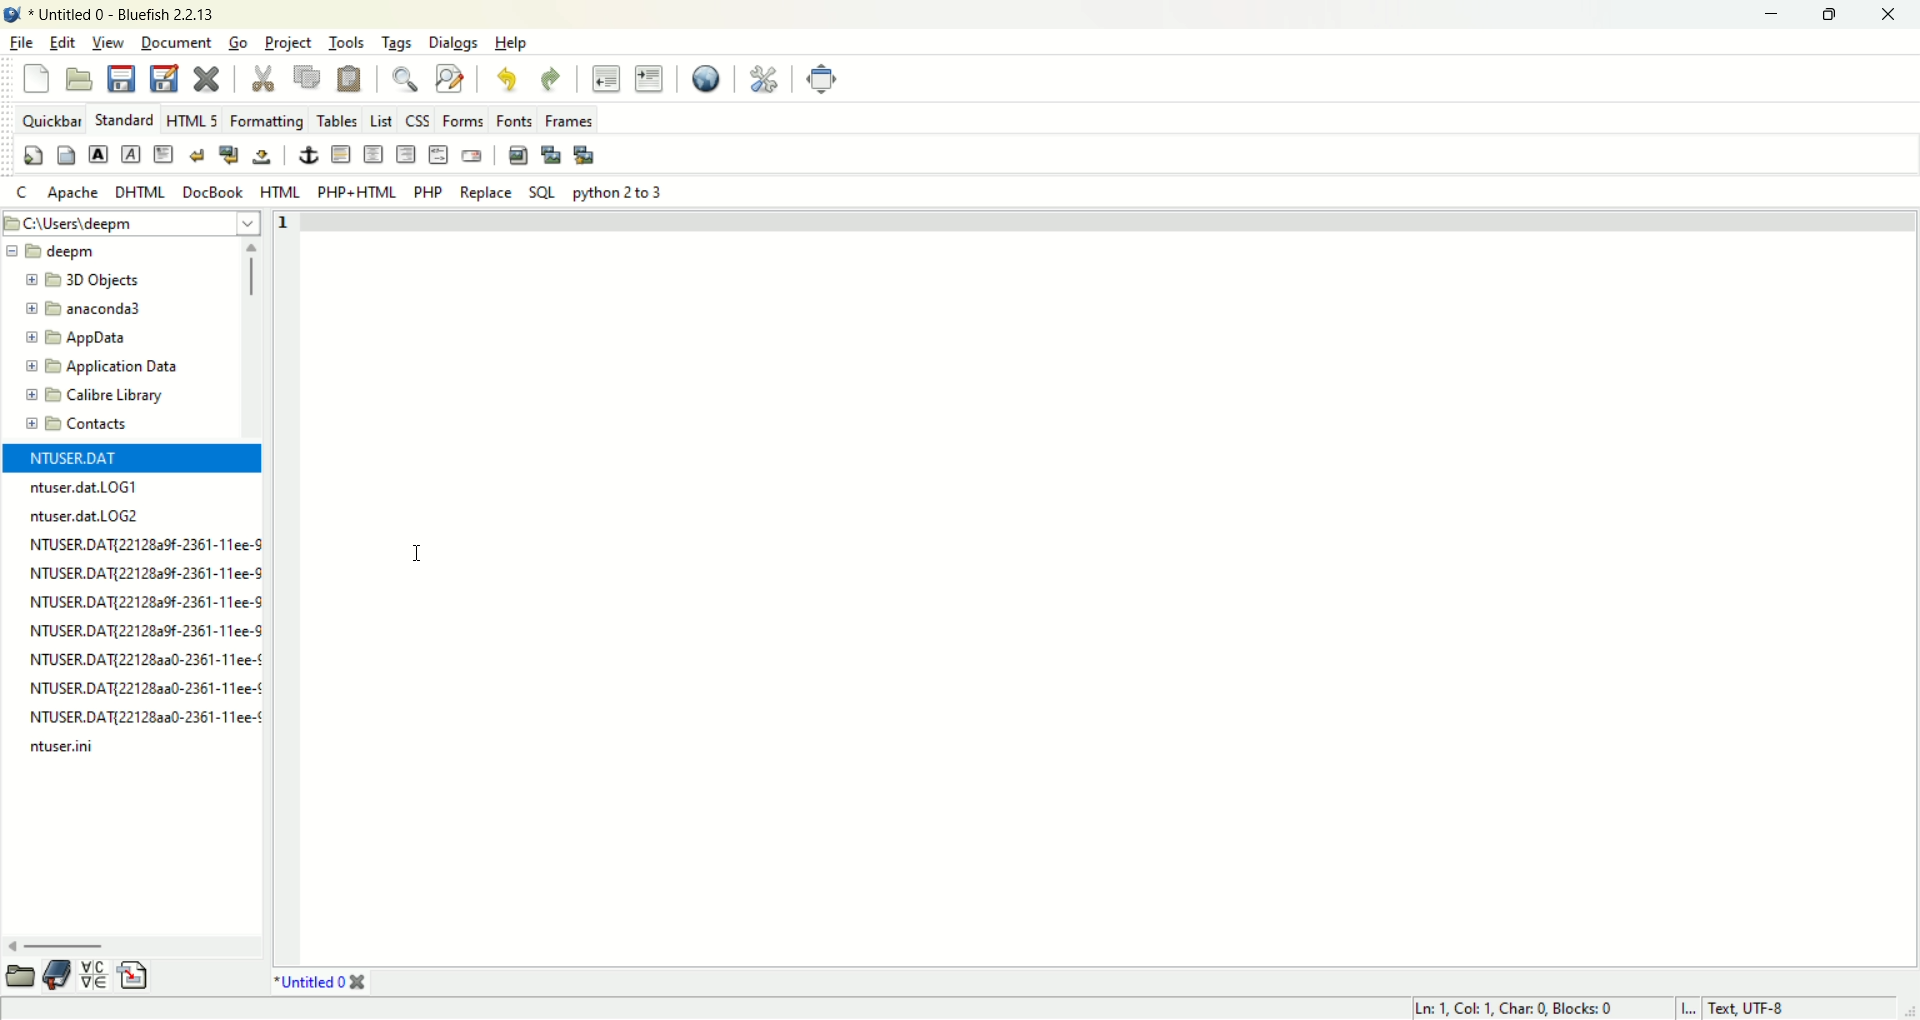 The height and width of the screenshot is (1020, 1920). What do you see at coordinates (405, 152) in the screenshot?
I see `right justify` at bounding box center [405, 152].